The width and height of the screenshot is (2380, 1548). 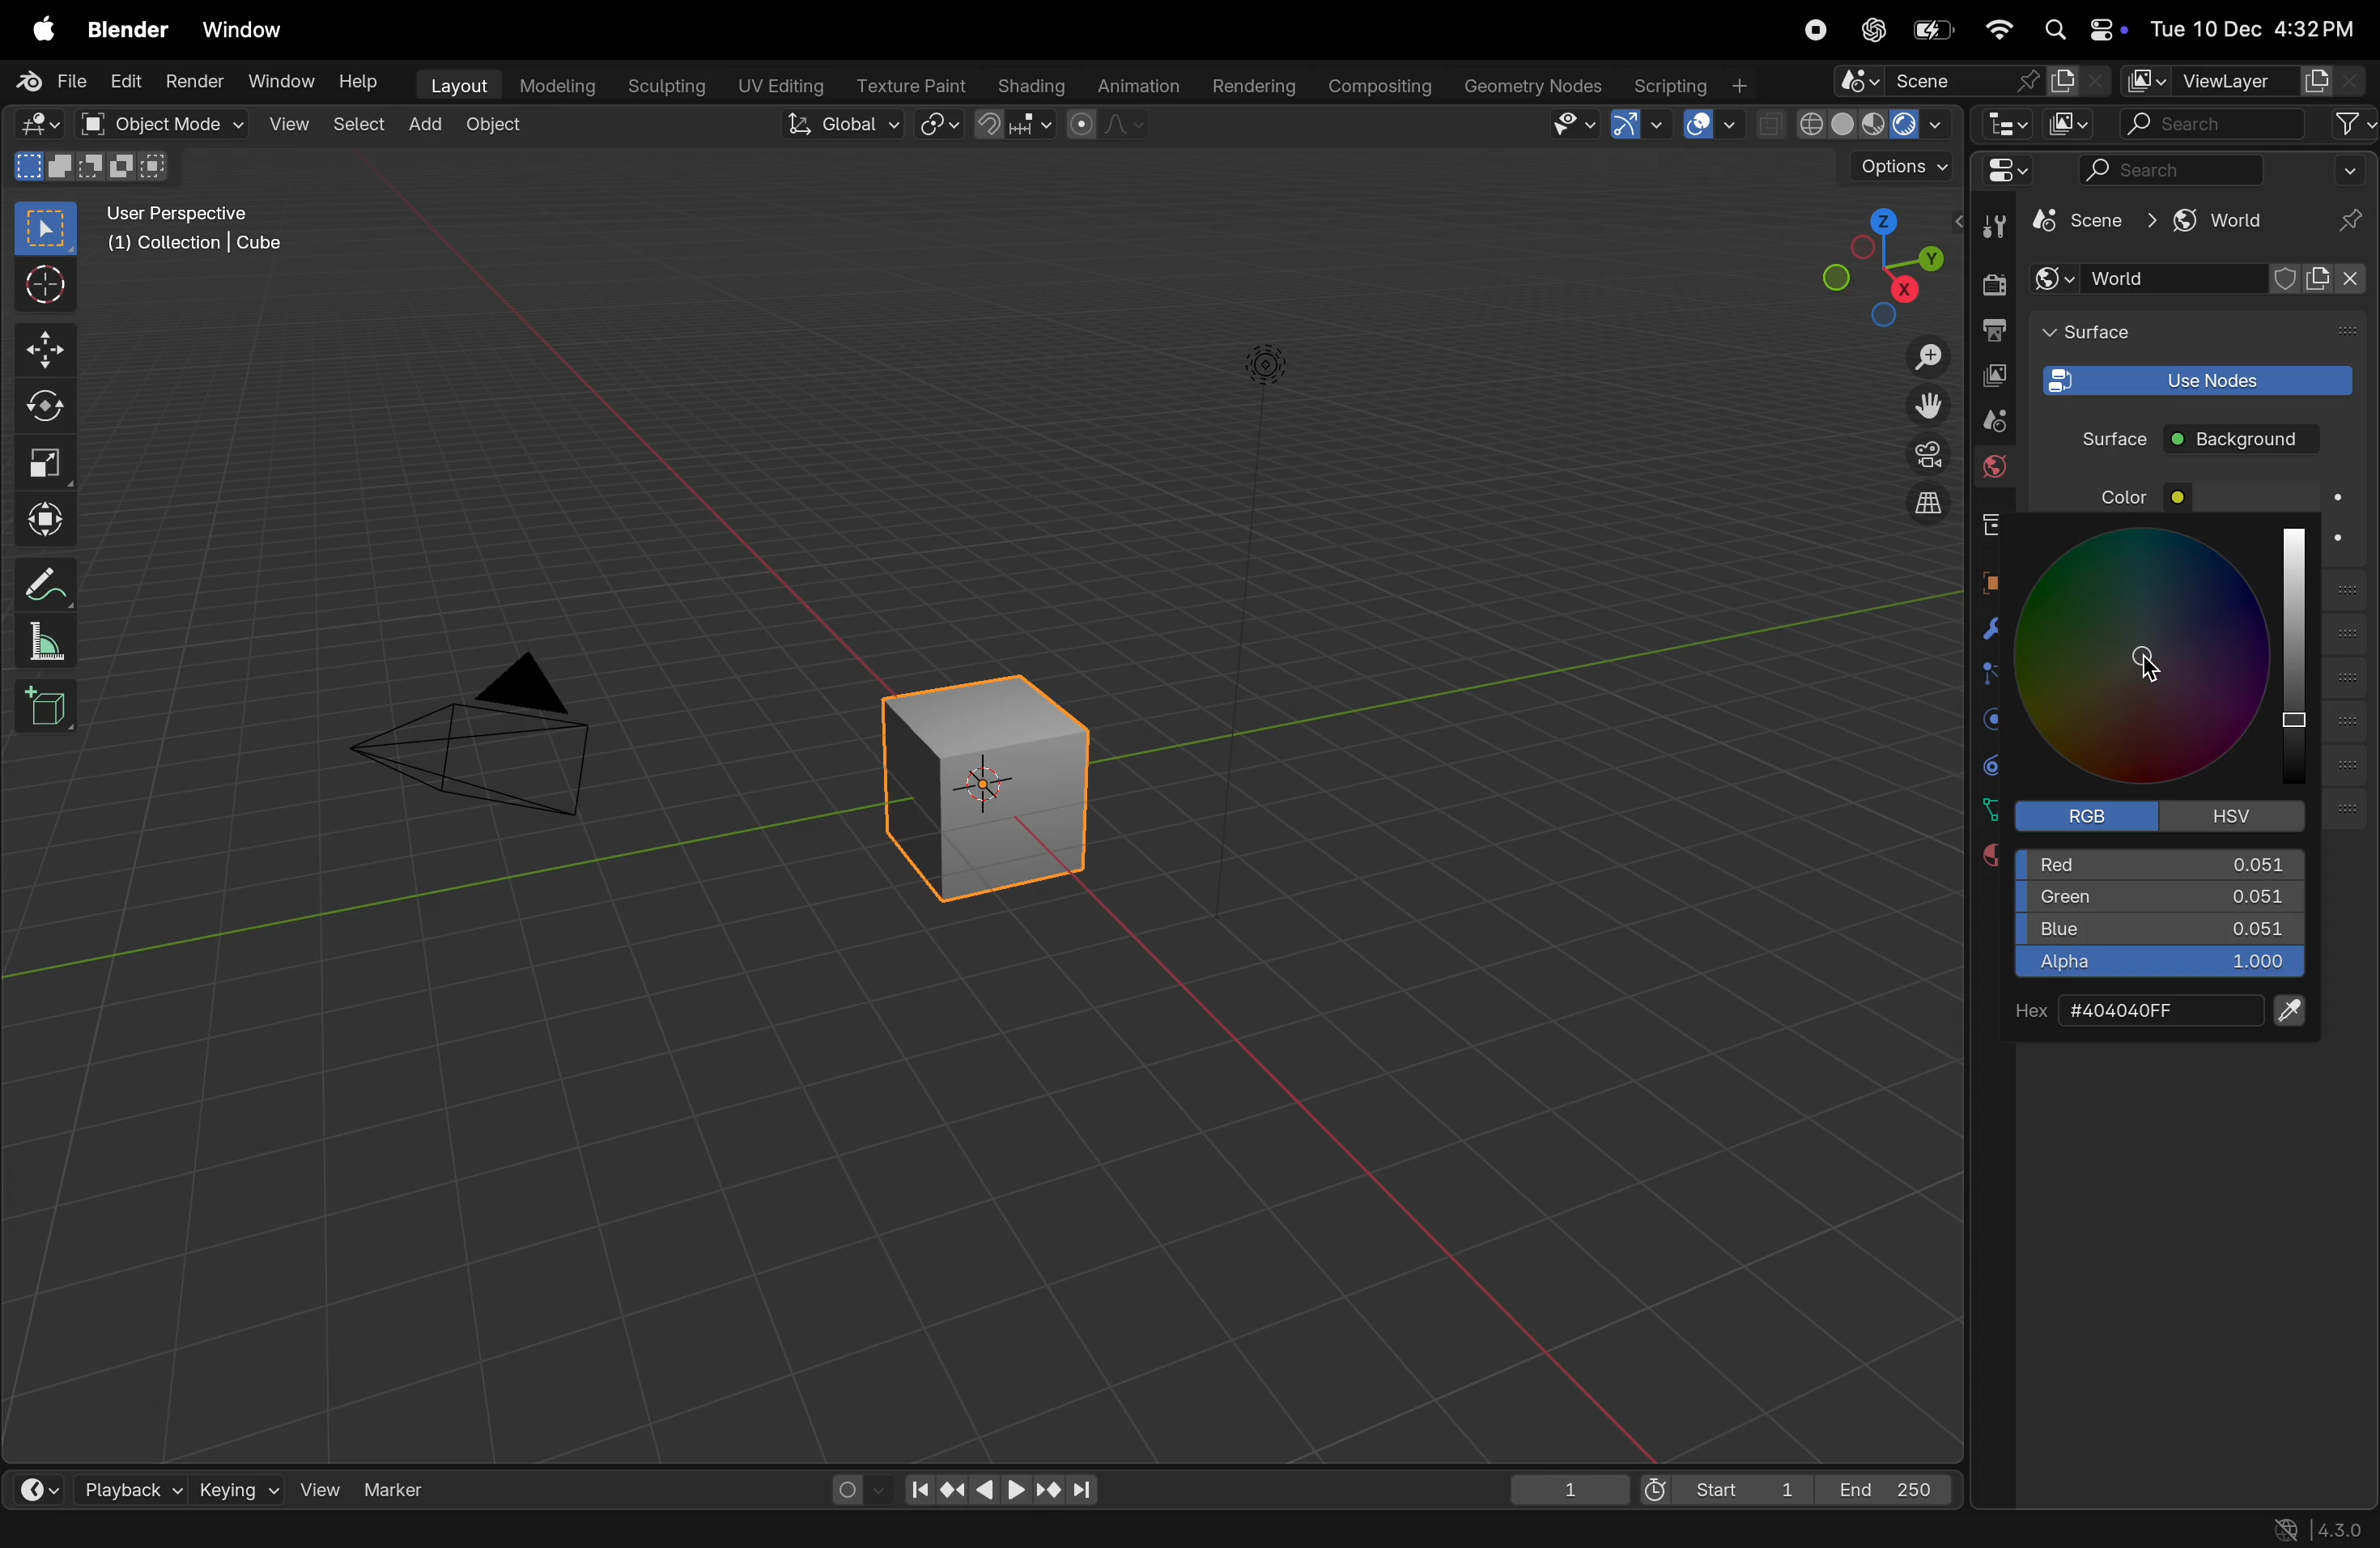 I want to click on cursor, so click(x=50, y=286).